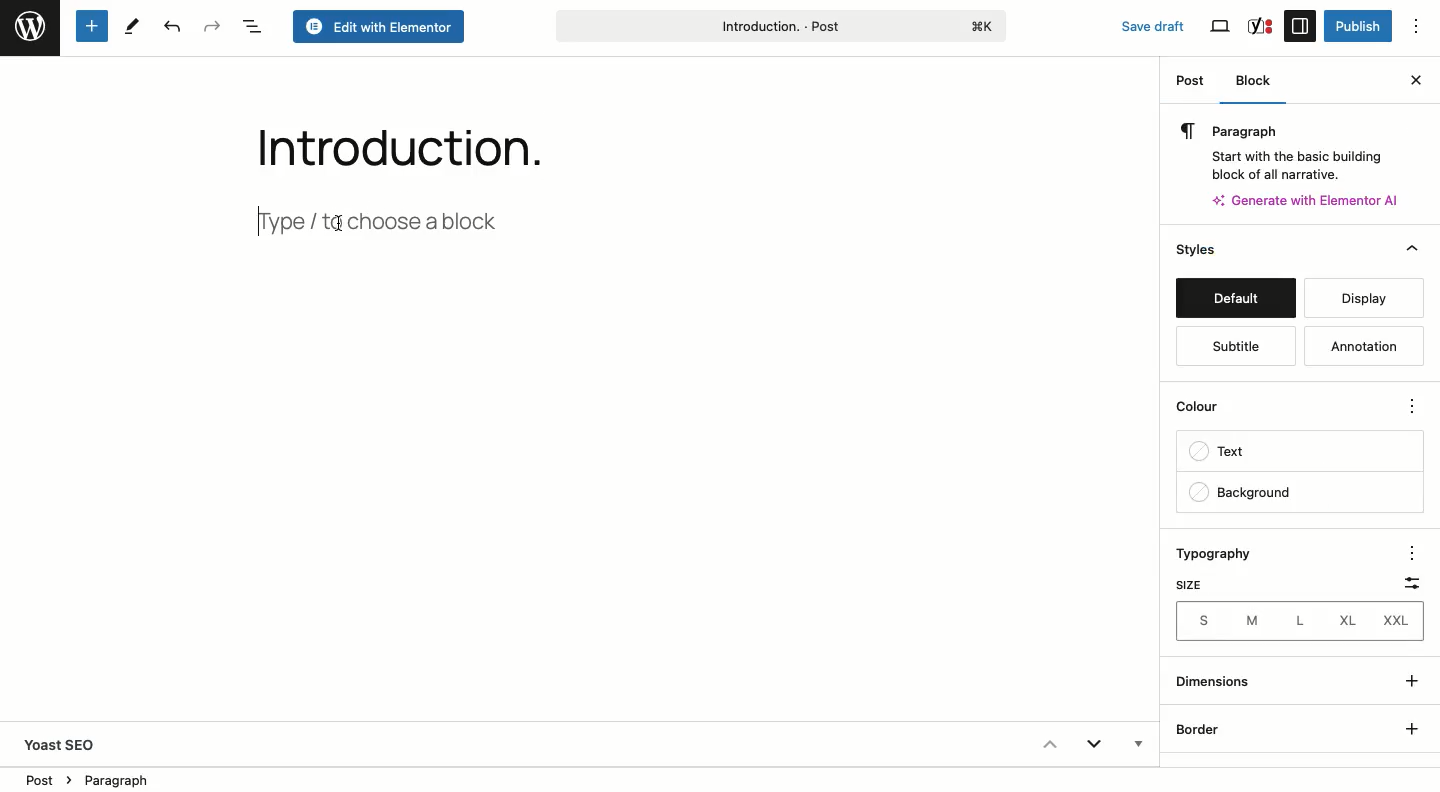 Image resolution: width=1440 pixels, height=792 pixels. What do you see at coordinates (170, 28) in the screenshot?
I see `Undo` at bounding box center [170, 28].